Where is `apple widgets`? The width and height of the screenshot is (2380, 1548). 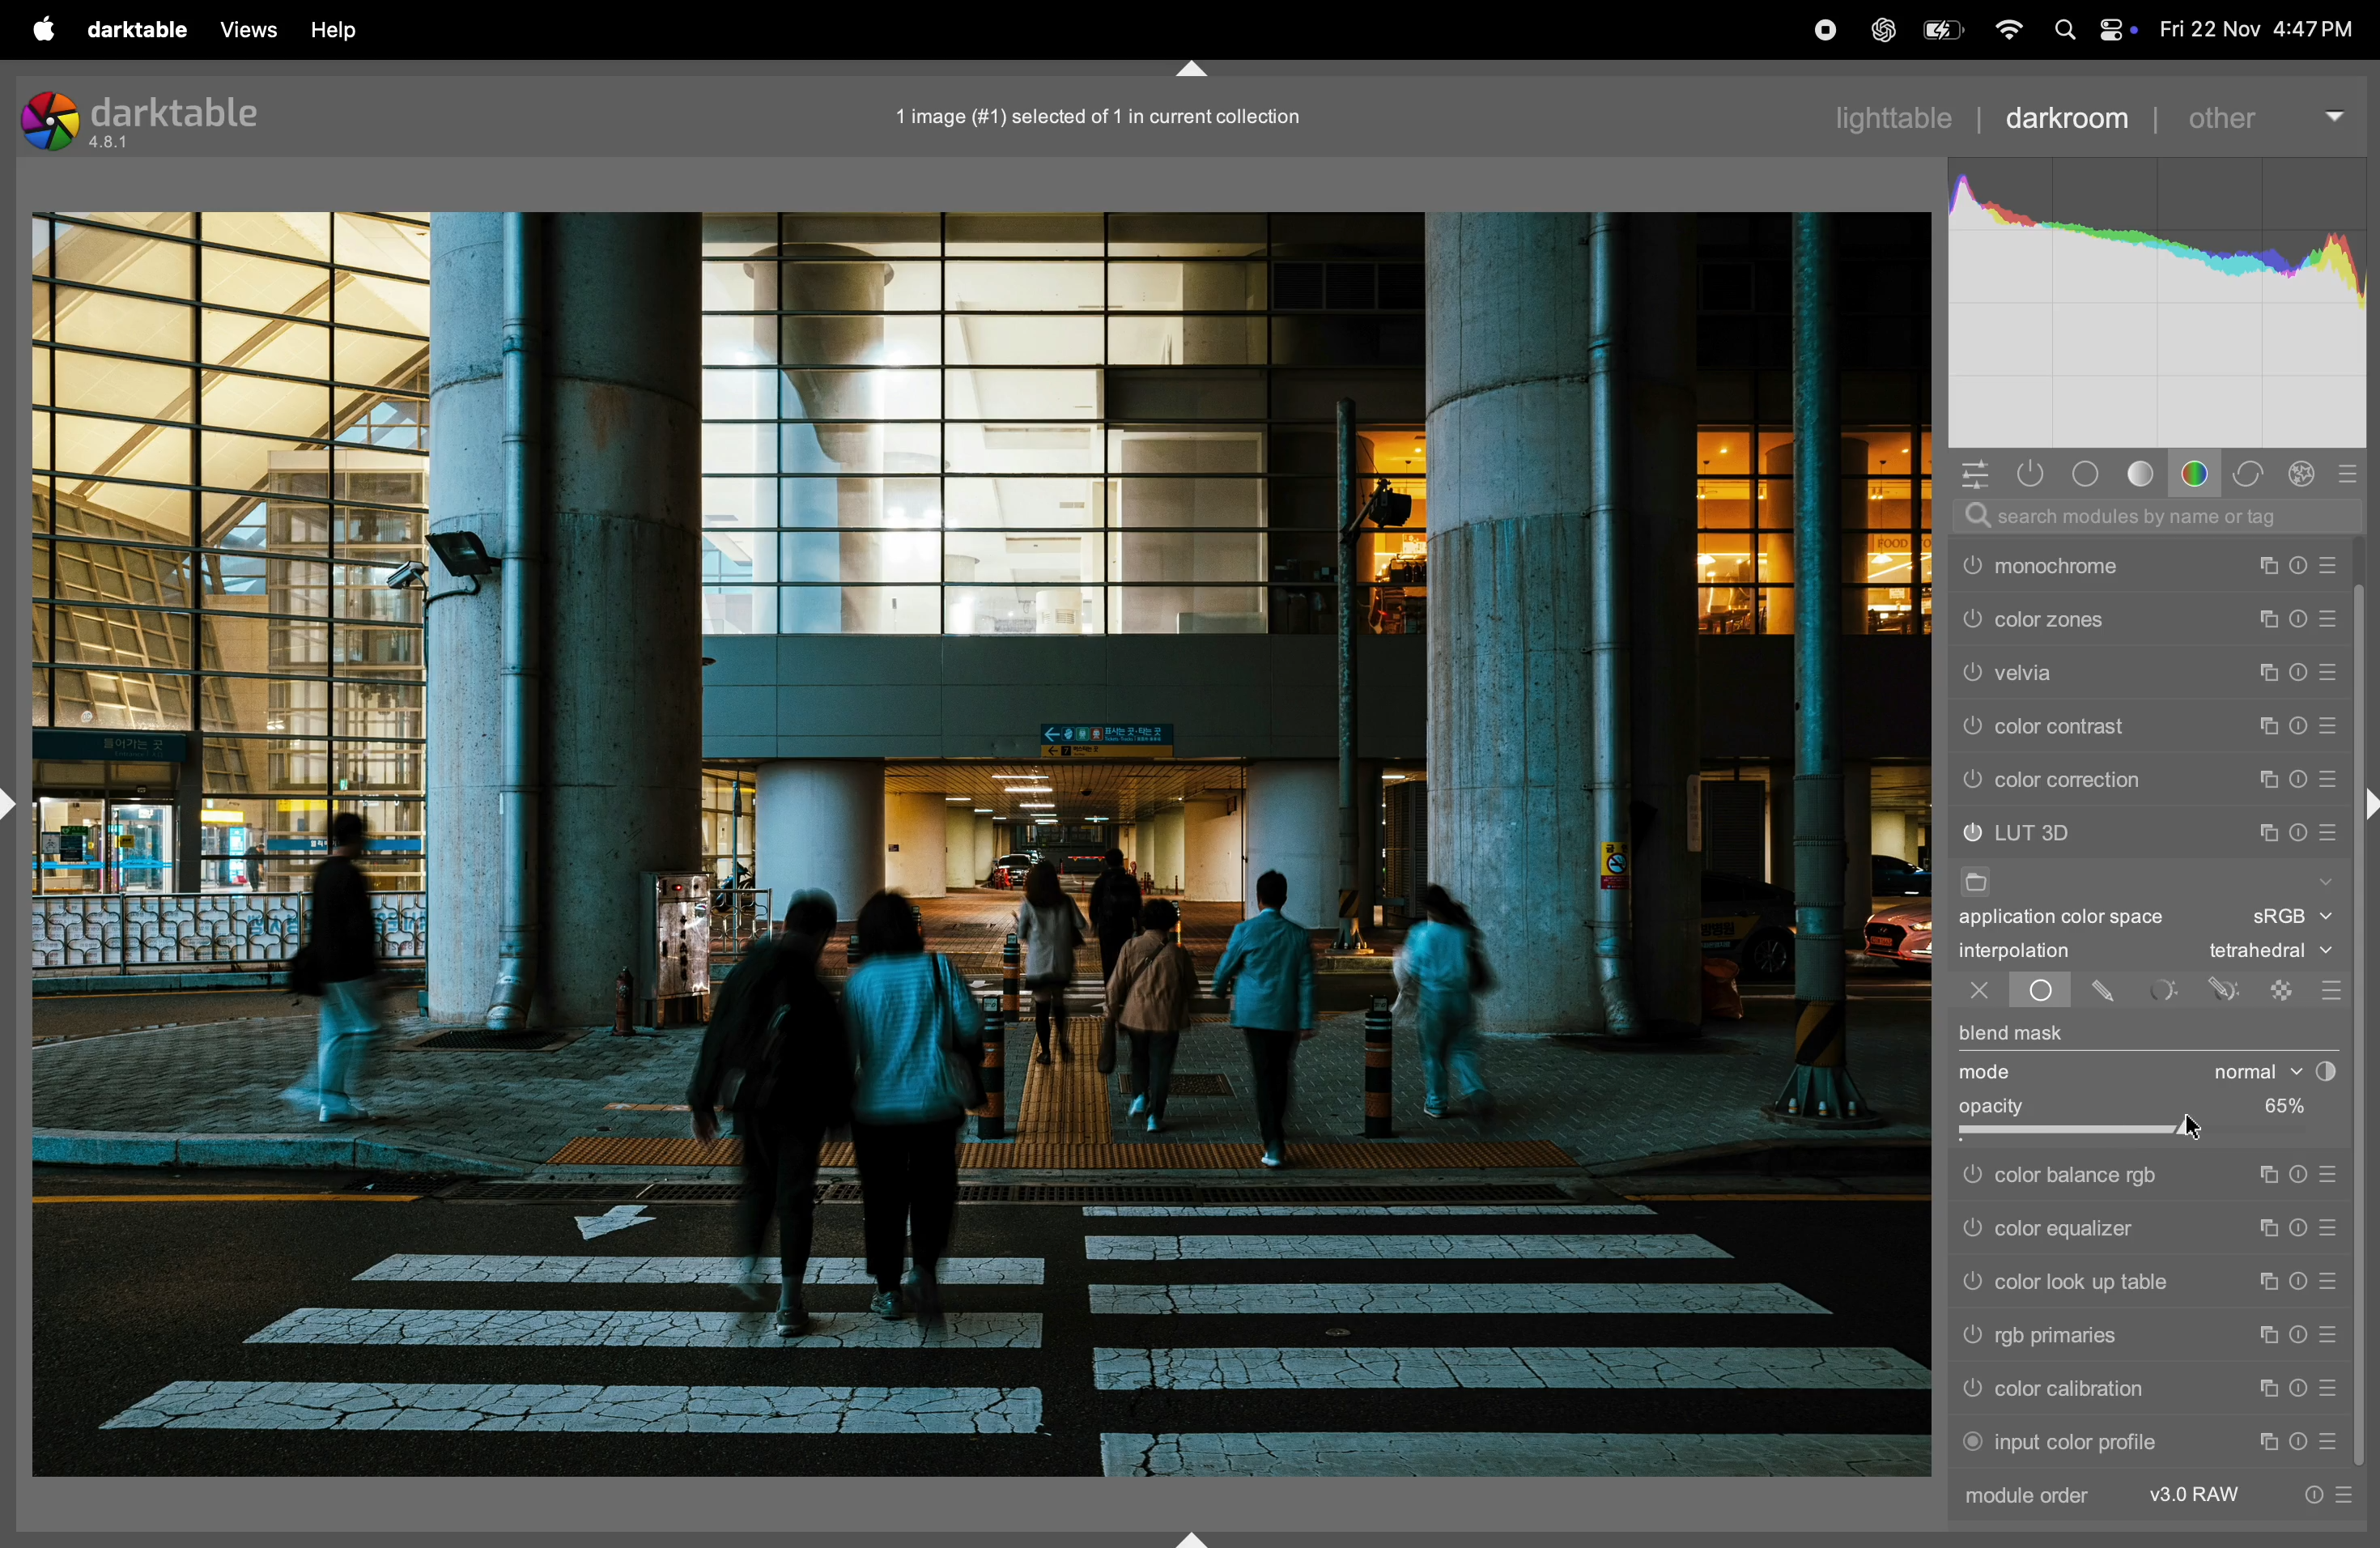 apple widgets is located at coordinates (2116, 25).